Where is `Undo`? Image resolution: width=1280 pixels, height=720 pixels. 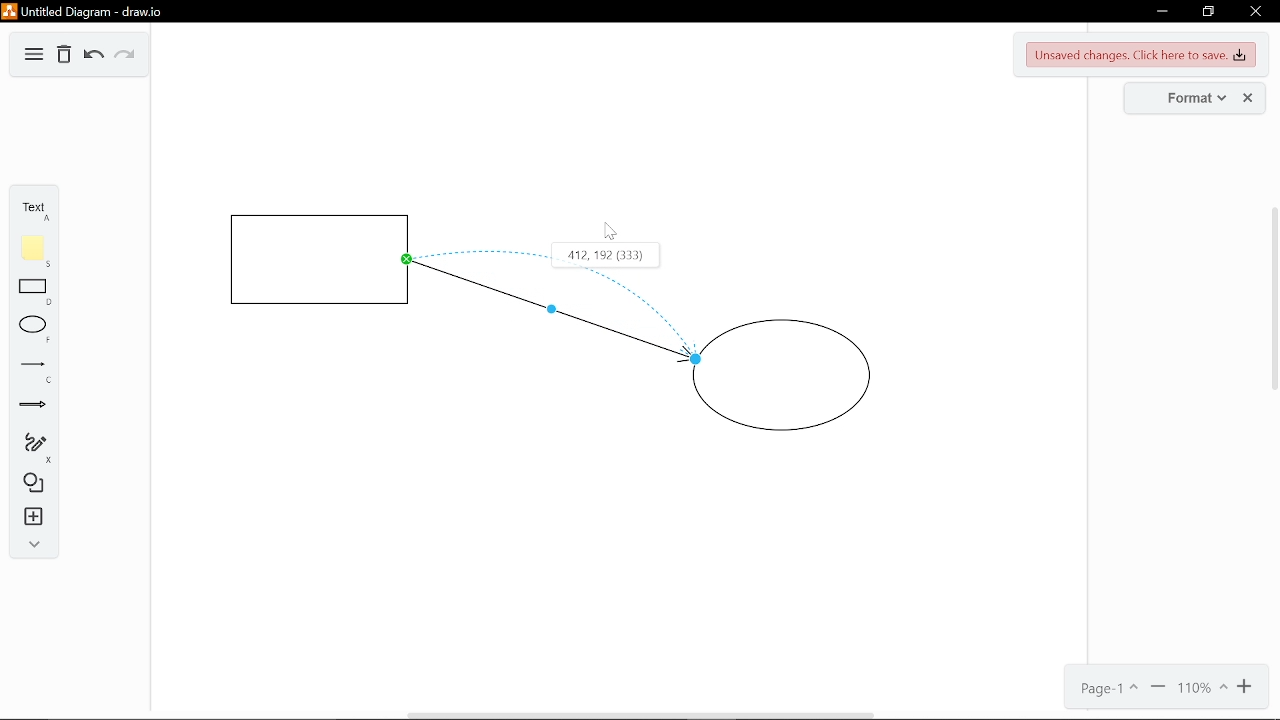 Undo is located at coordinates (92, 57).